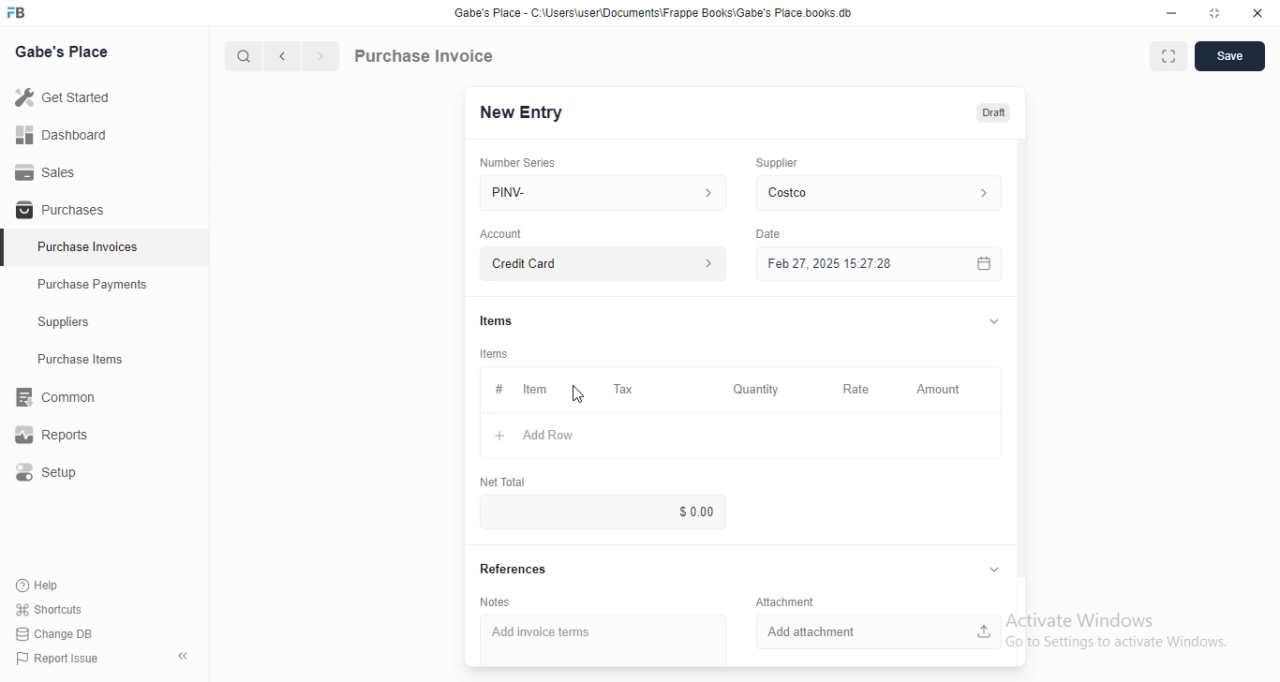 This screenshot has height=682, width=1280. I want to click on Next, so click(322, 56).